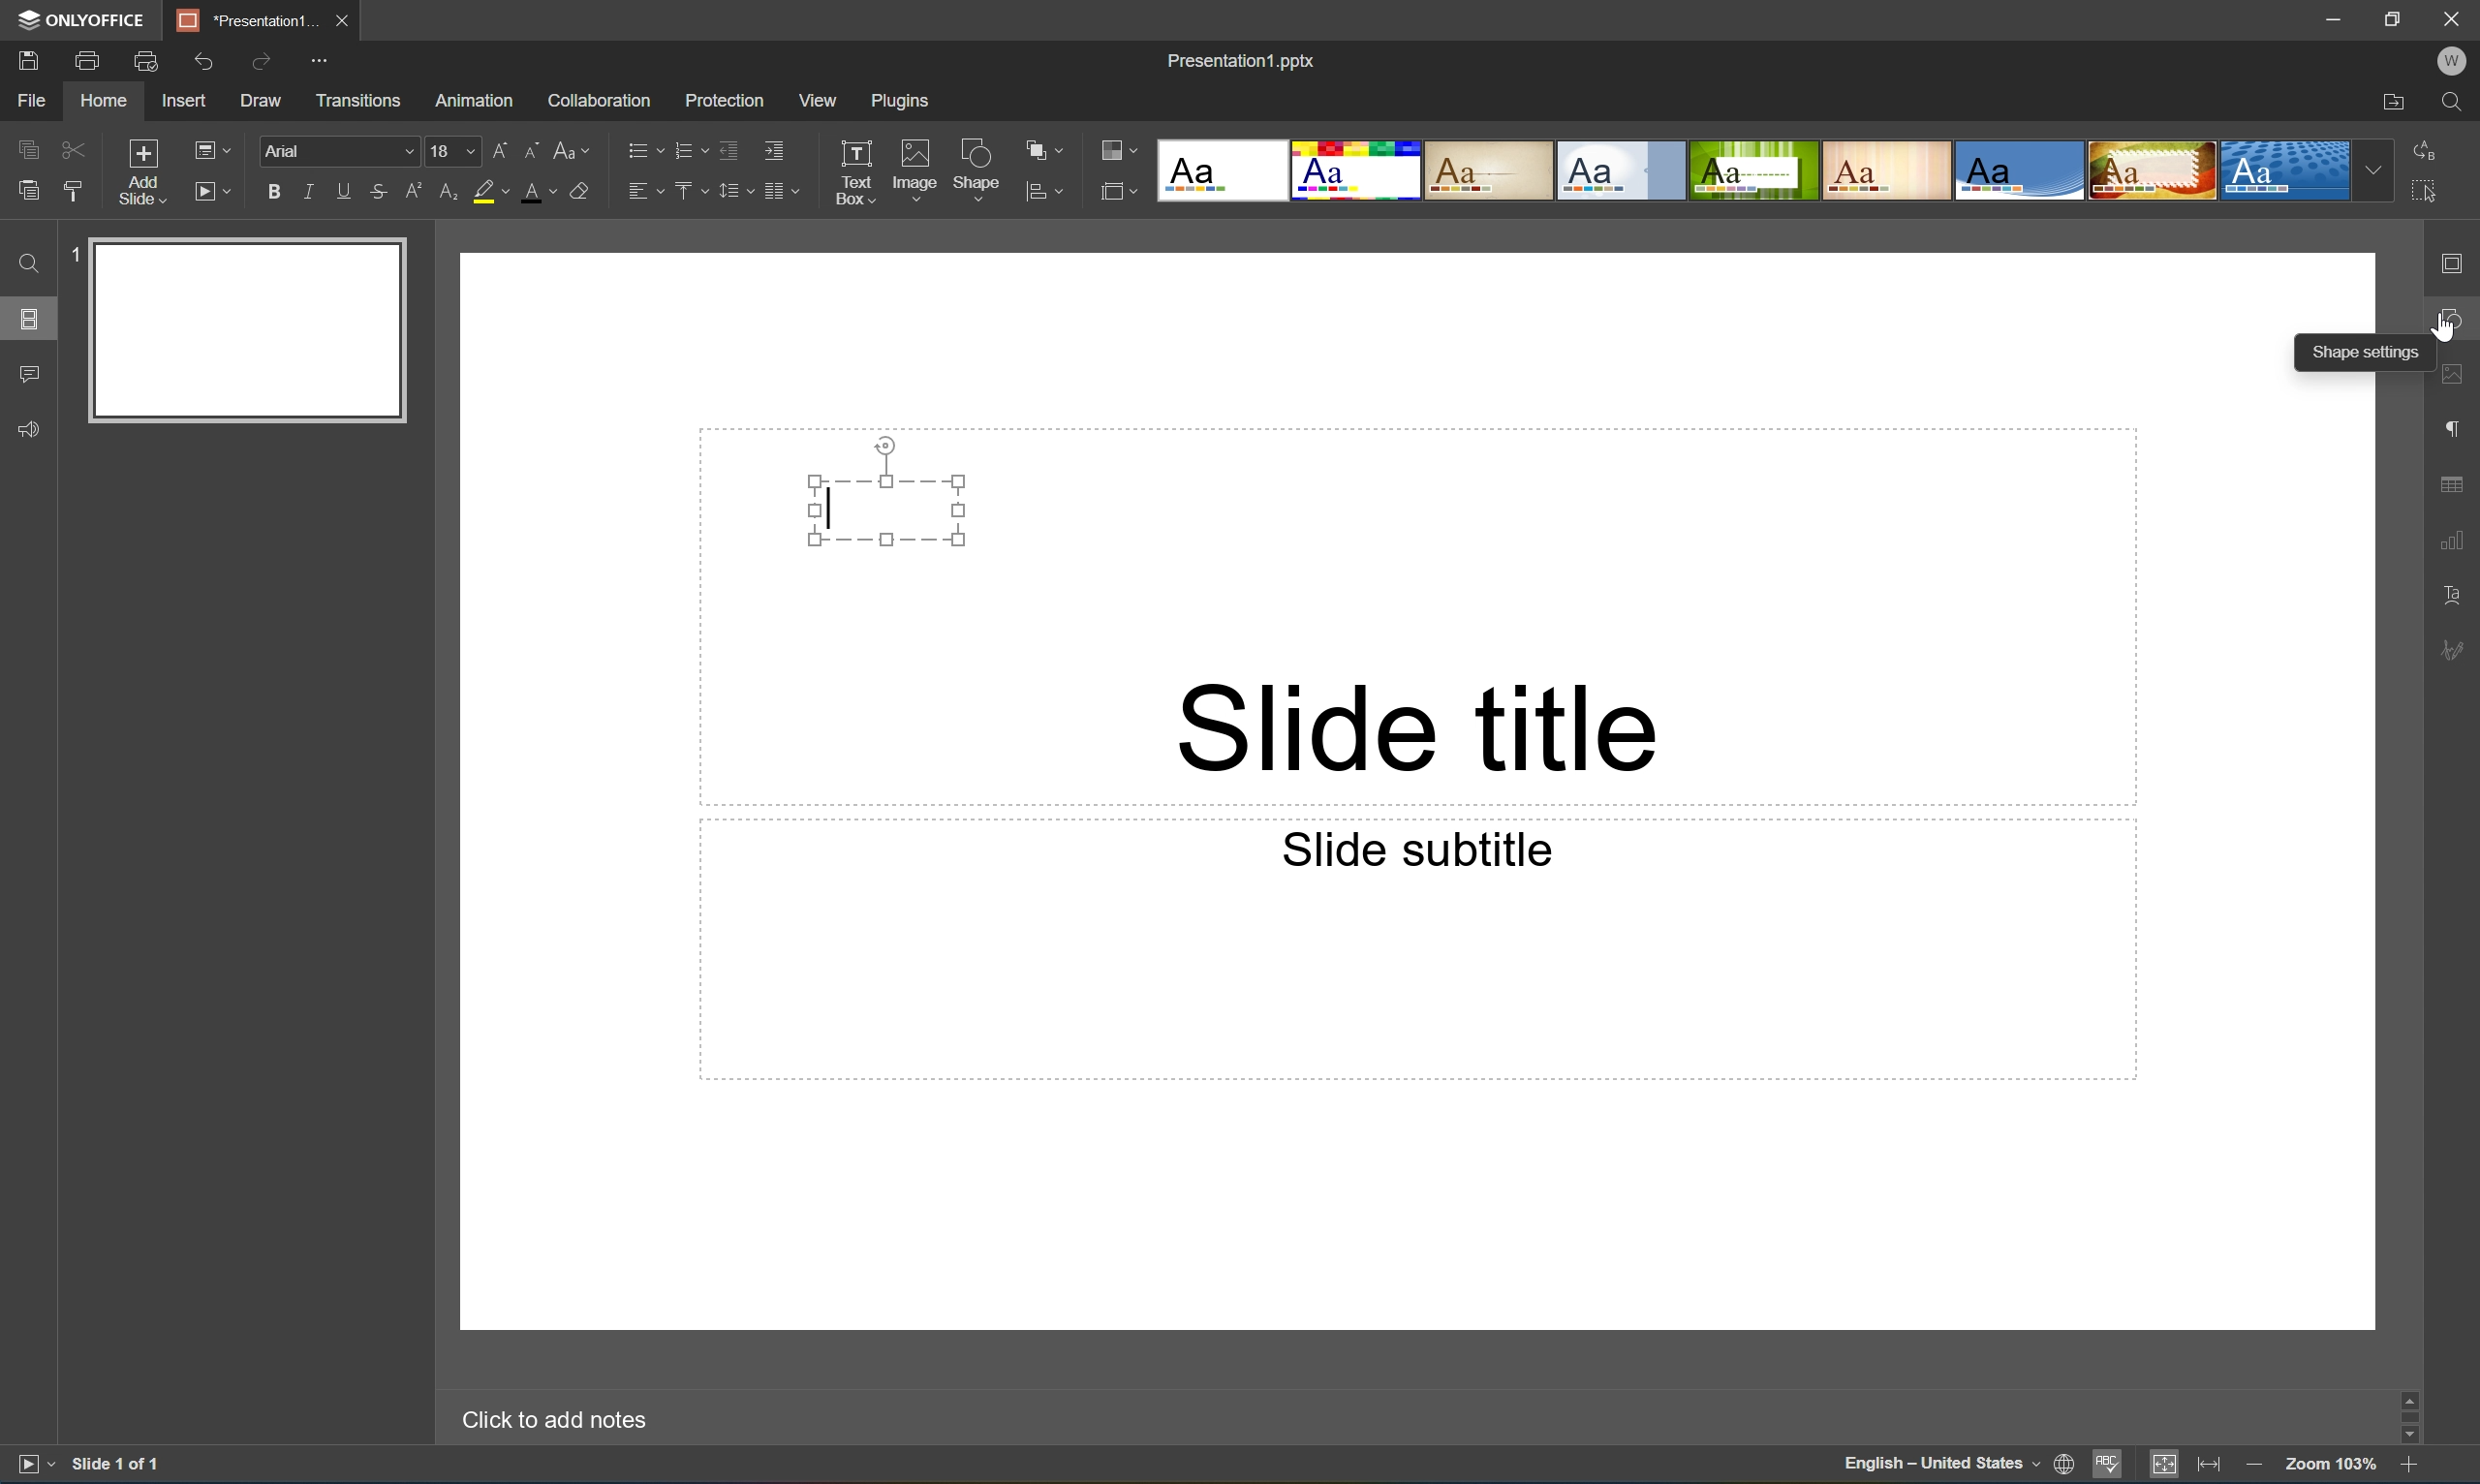  Describe the element at coordinates (2396, 16) in the screenshot. I see `Restore Down` at that location.